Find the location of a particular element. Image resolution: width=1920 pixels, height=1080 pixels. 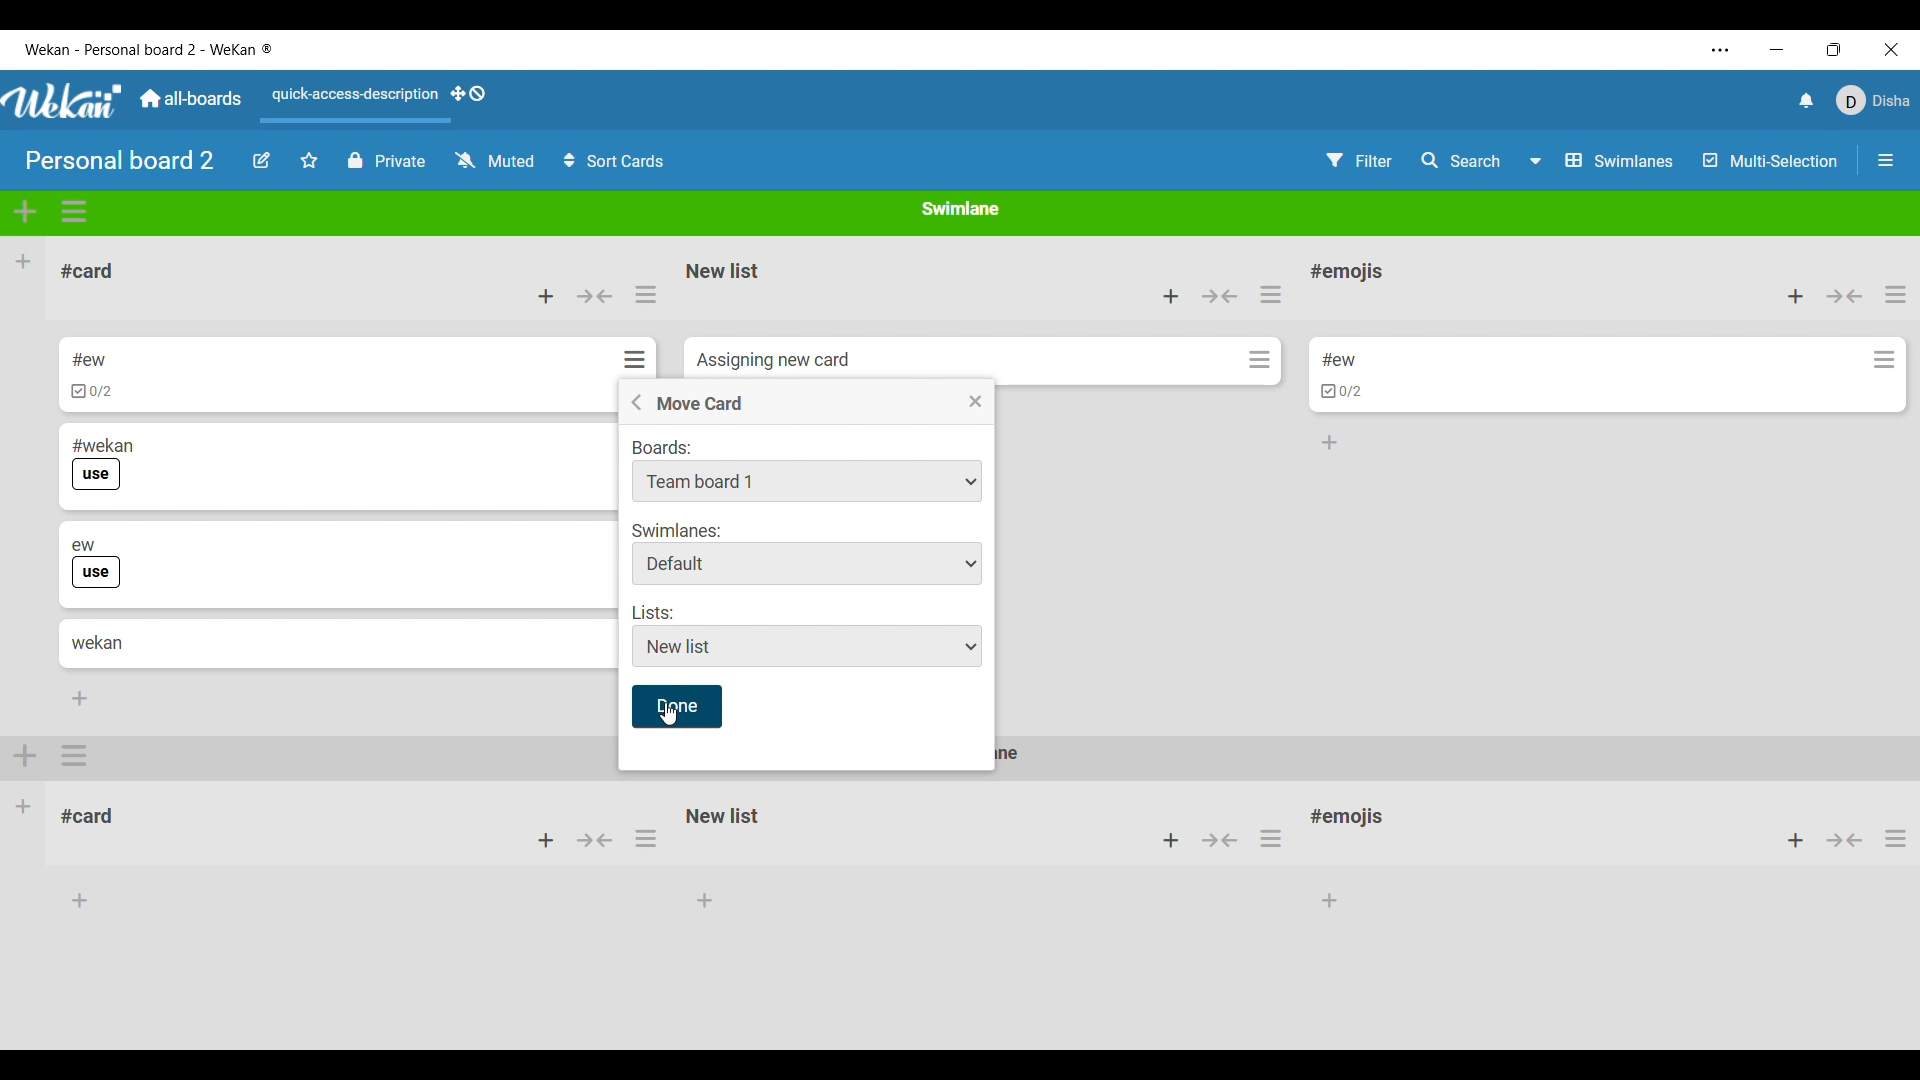

Cursor saving inputs is located at coordinates (681, 708).